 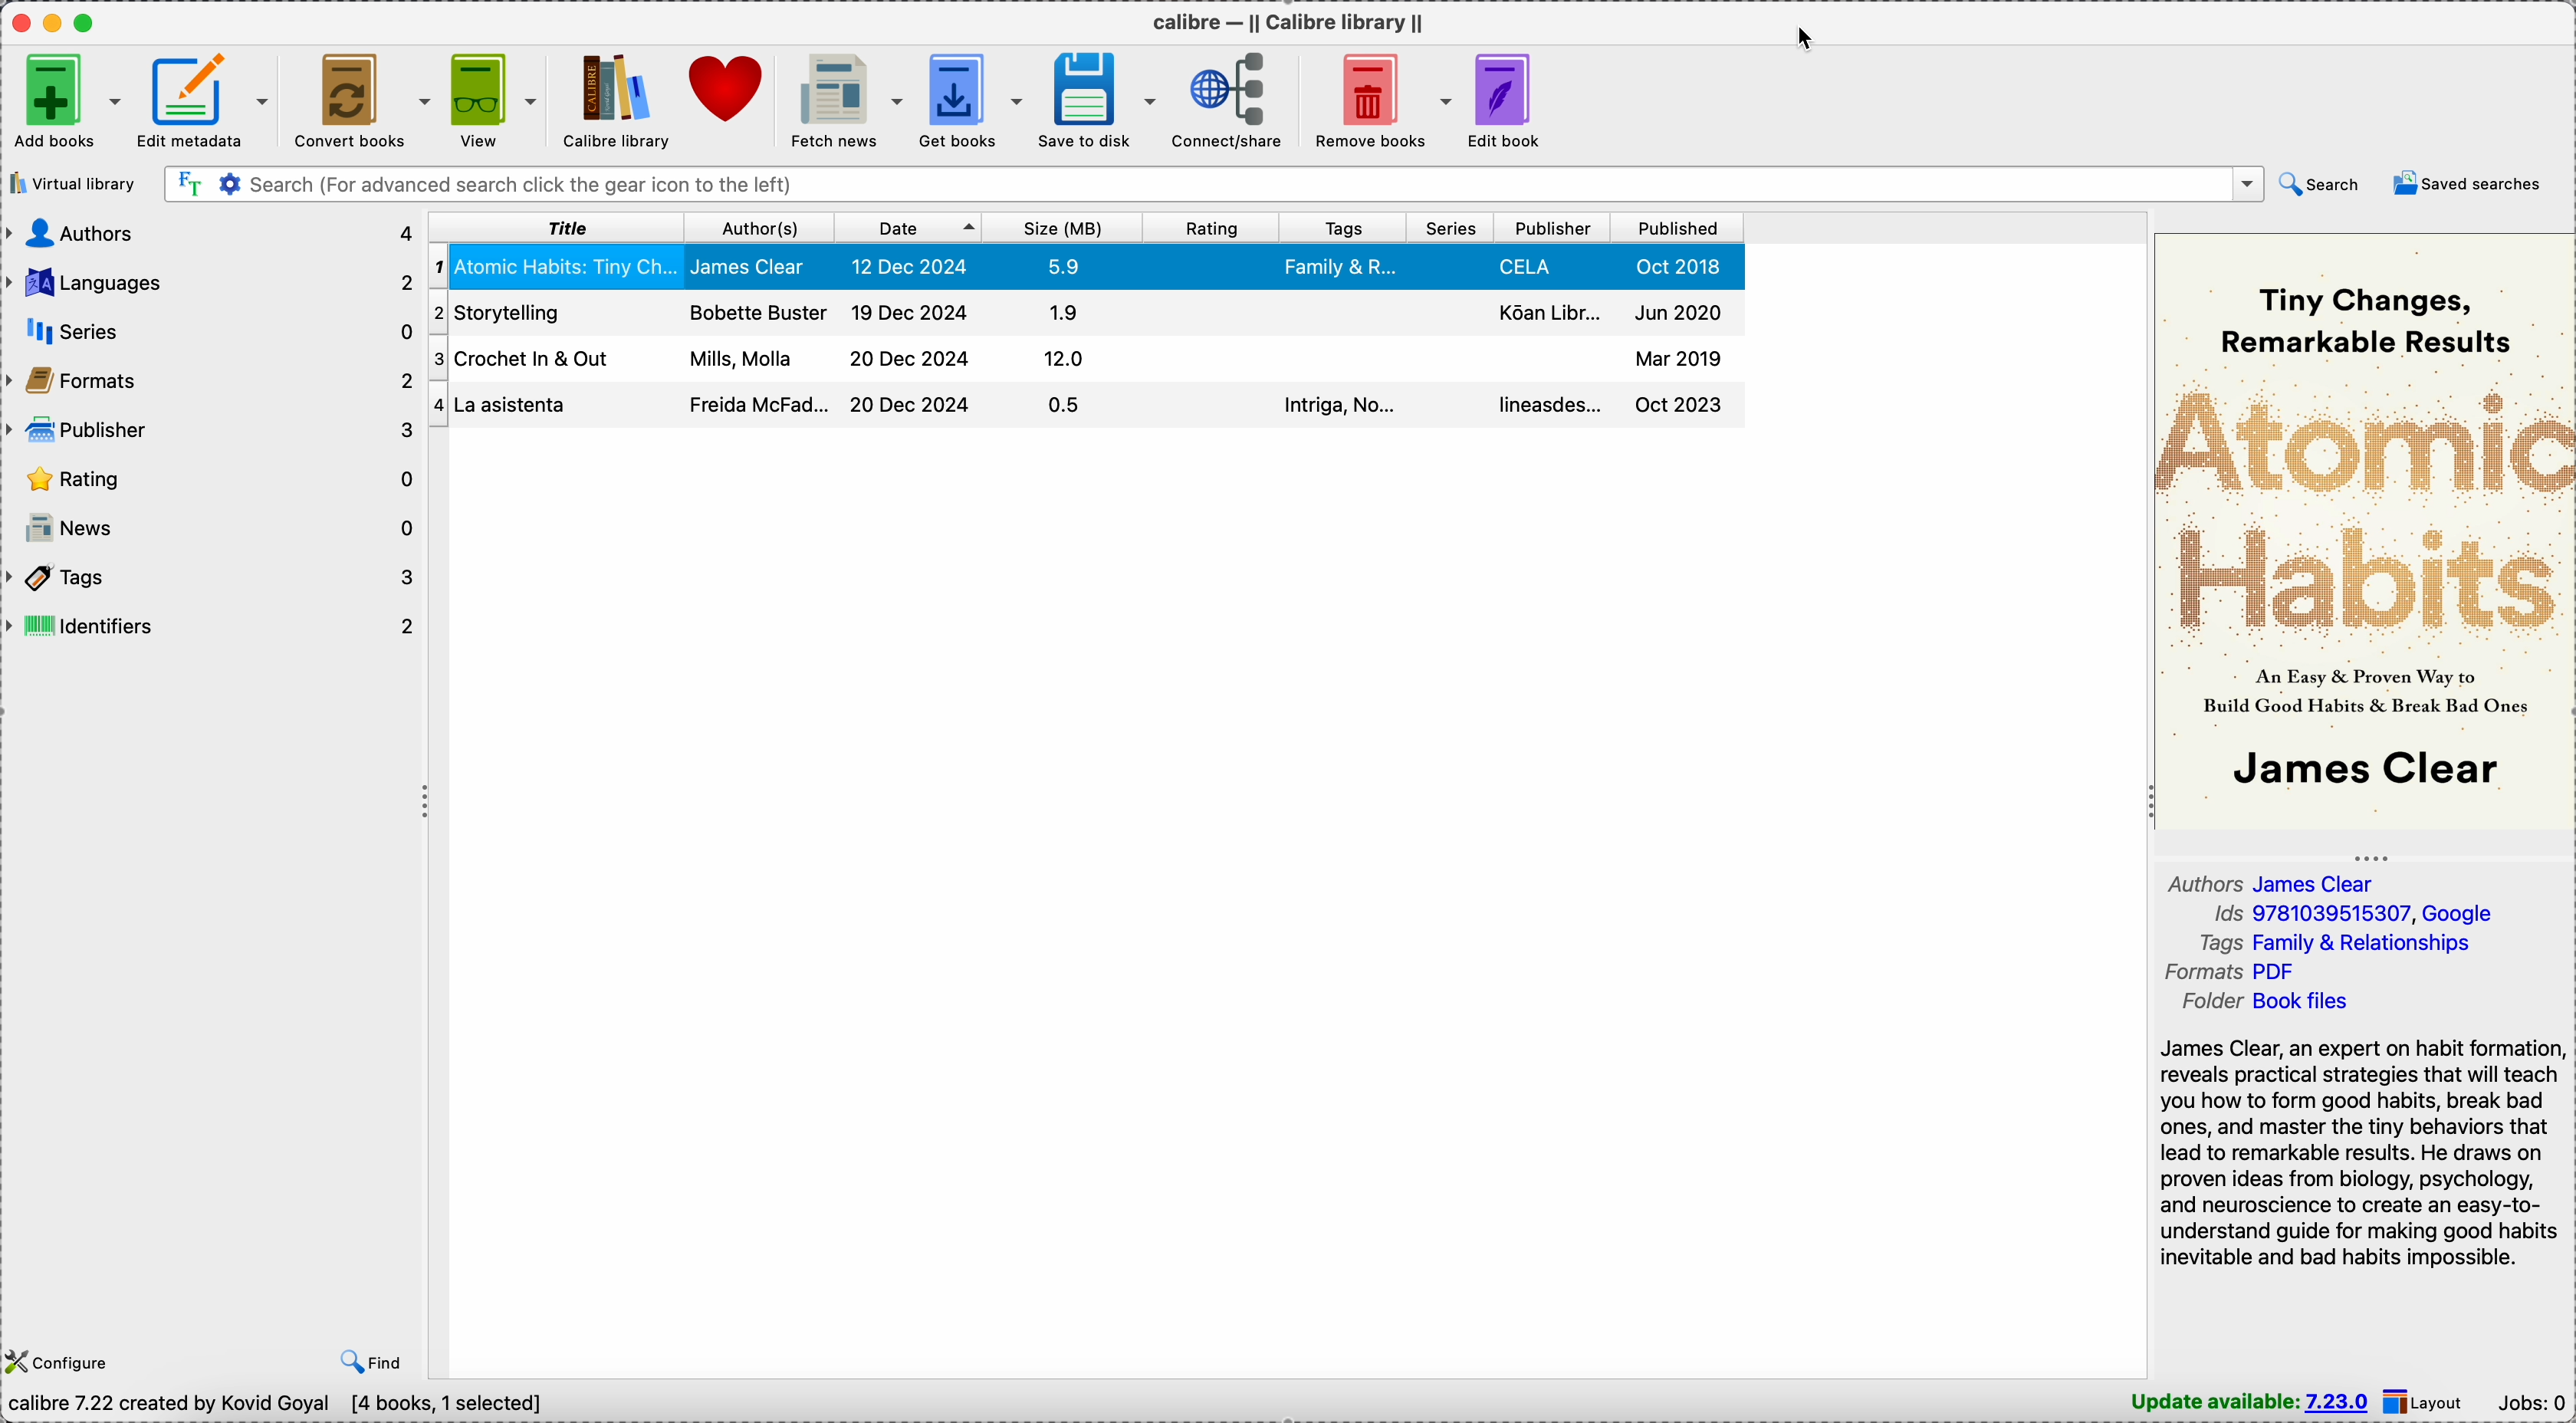 I want to click on Calibre library, so click(x=612, y=99).